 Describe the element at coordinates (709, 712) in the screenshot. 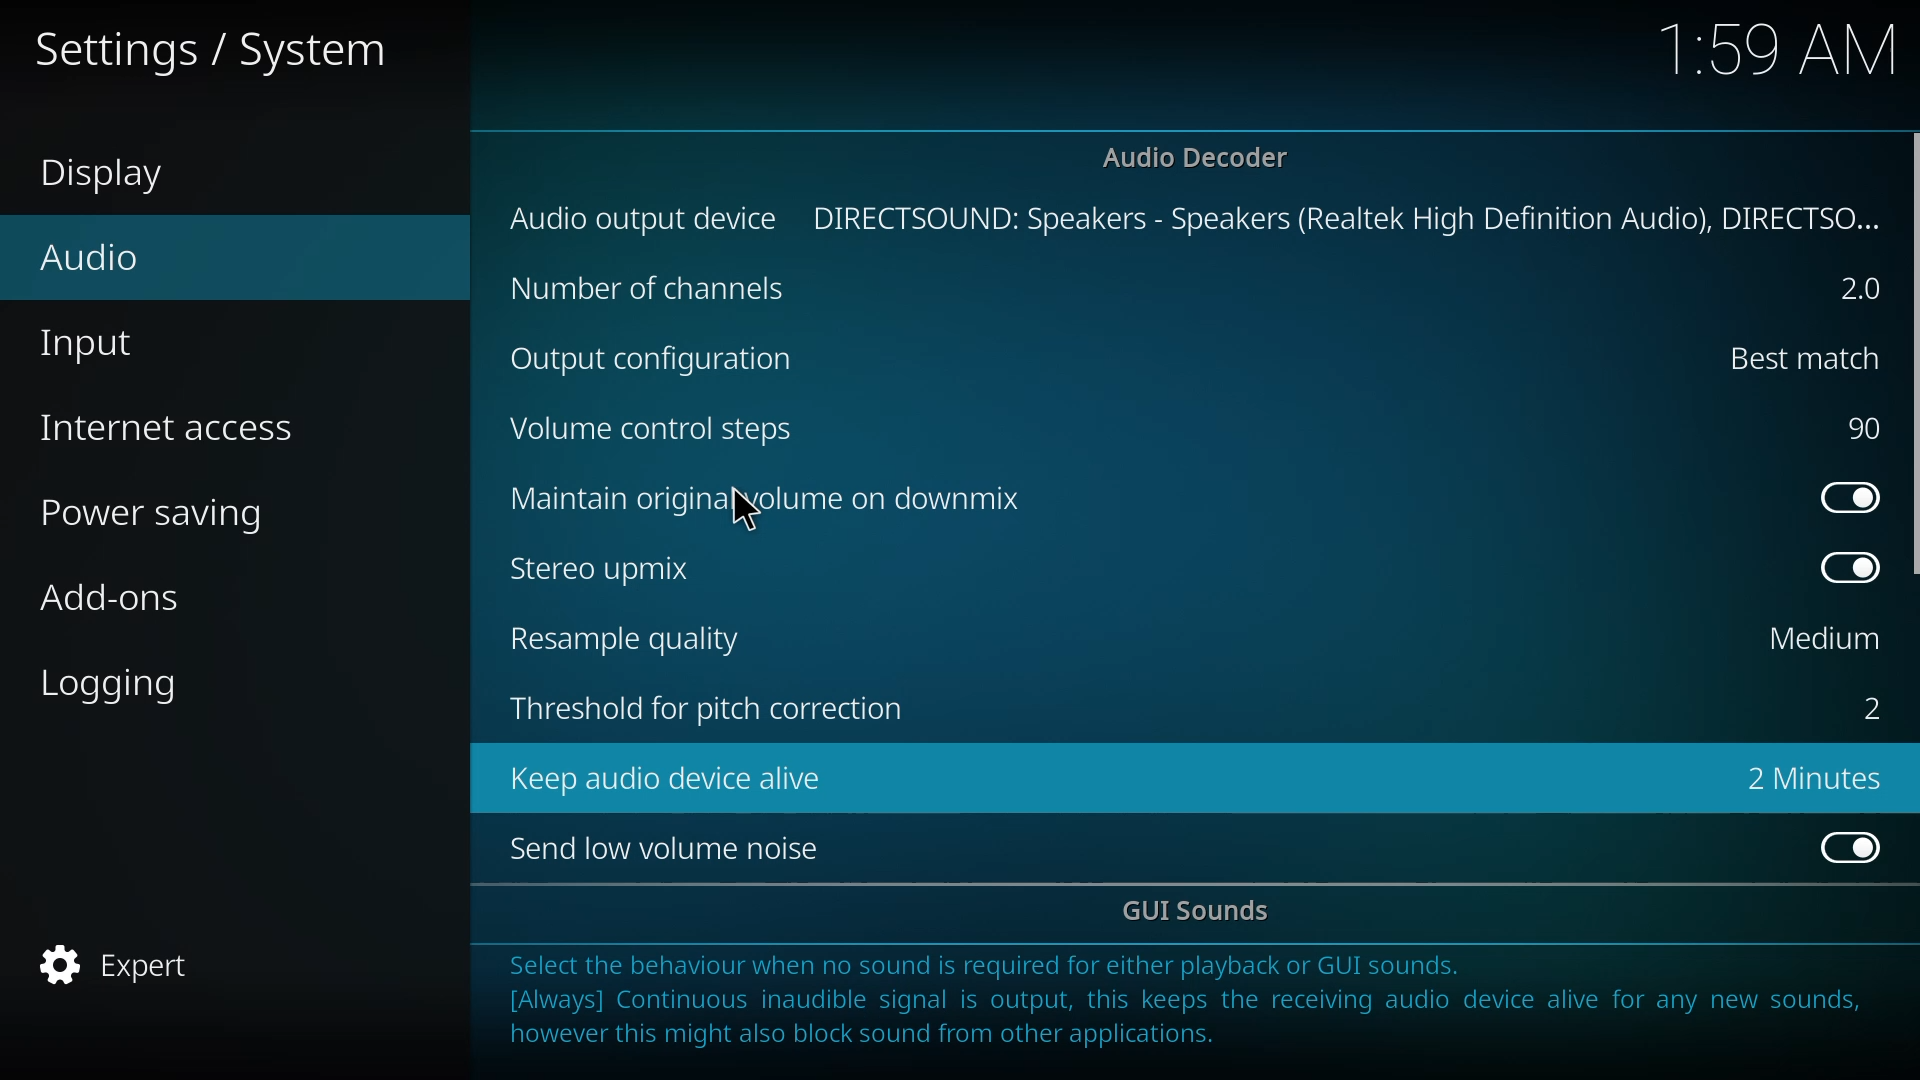

I see `threshold for pitch correction` at that location.